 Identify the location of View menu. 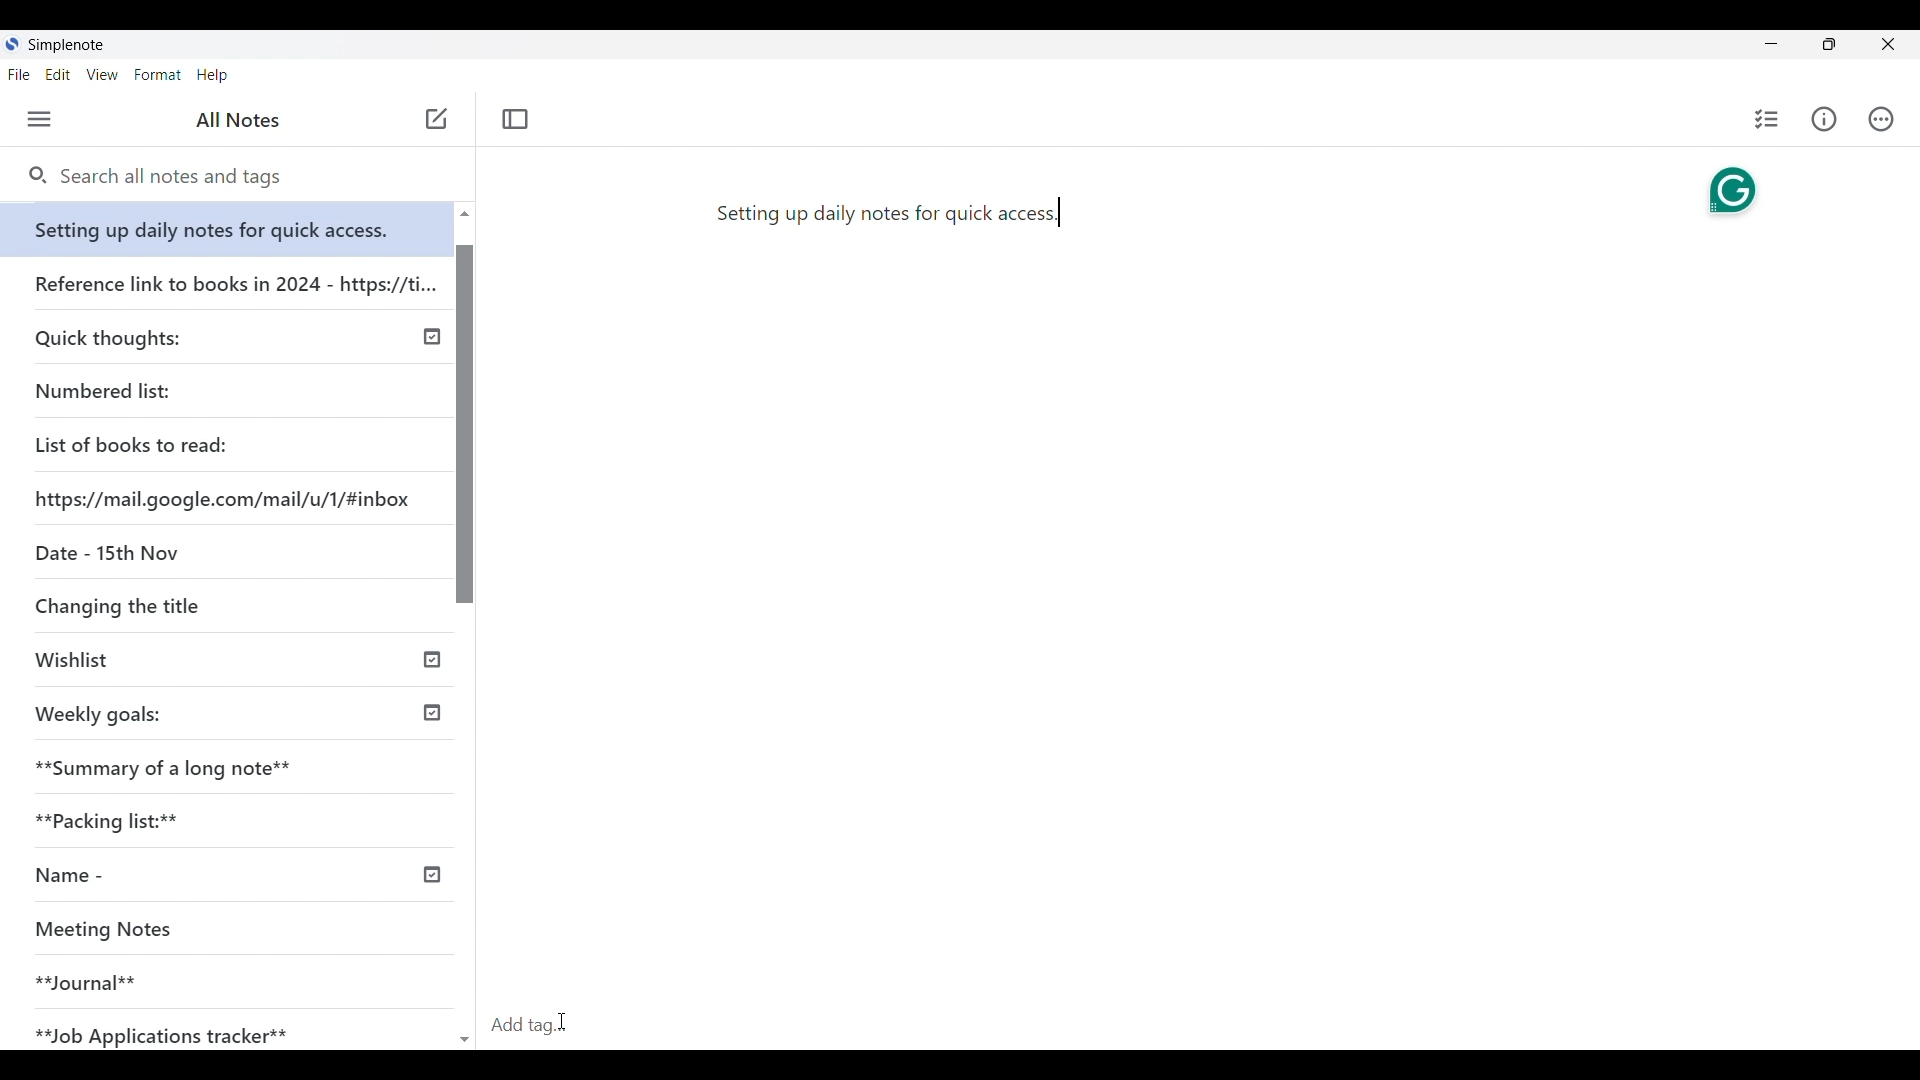
(102, 75).